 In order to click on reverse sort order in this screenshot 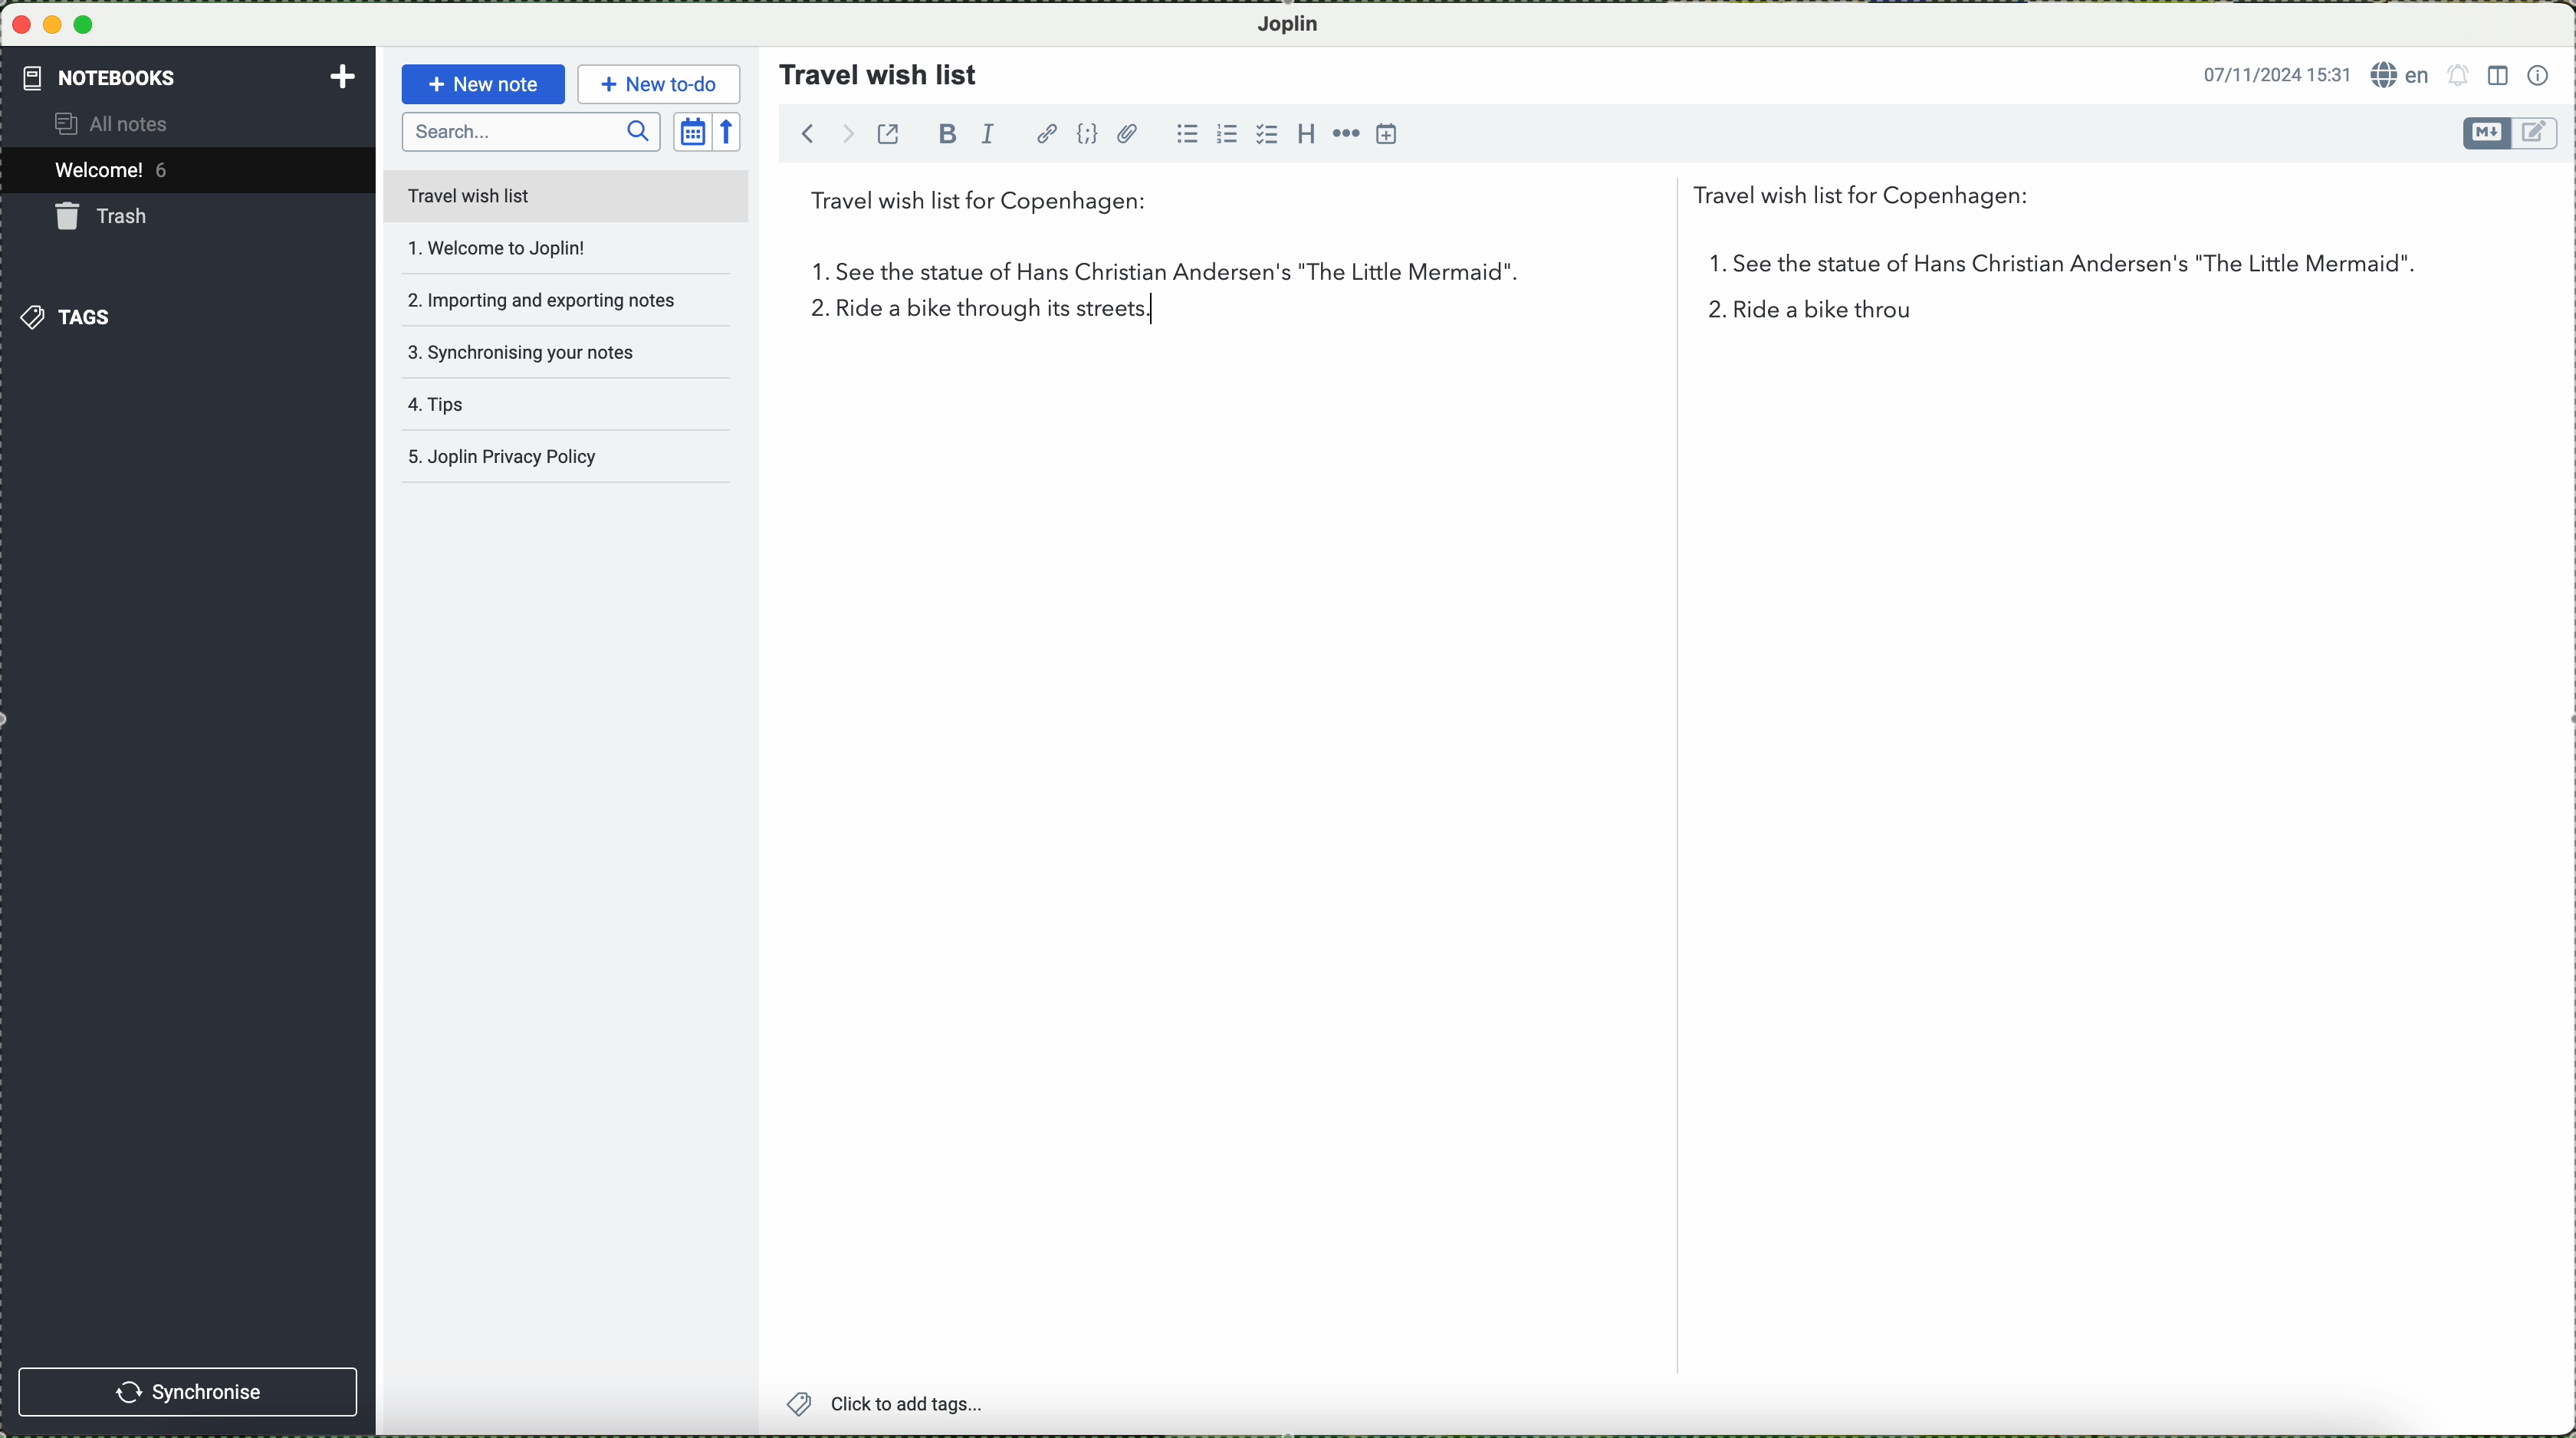, I will do `click(732, 130)`.